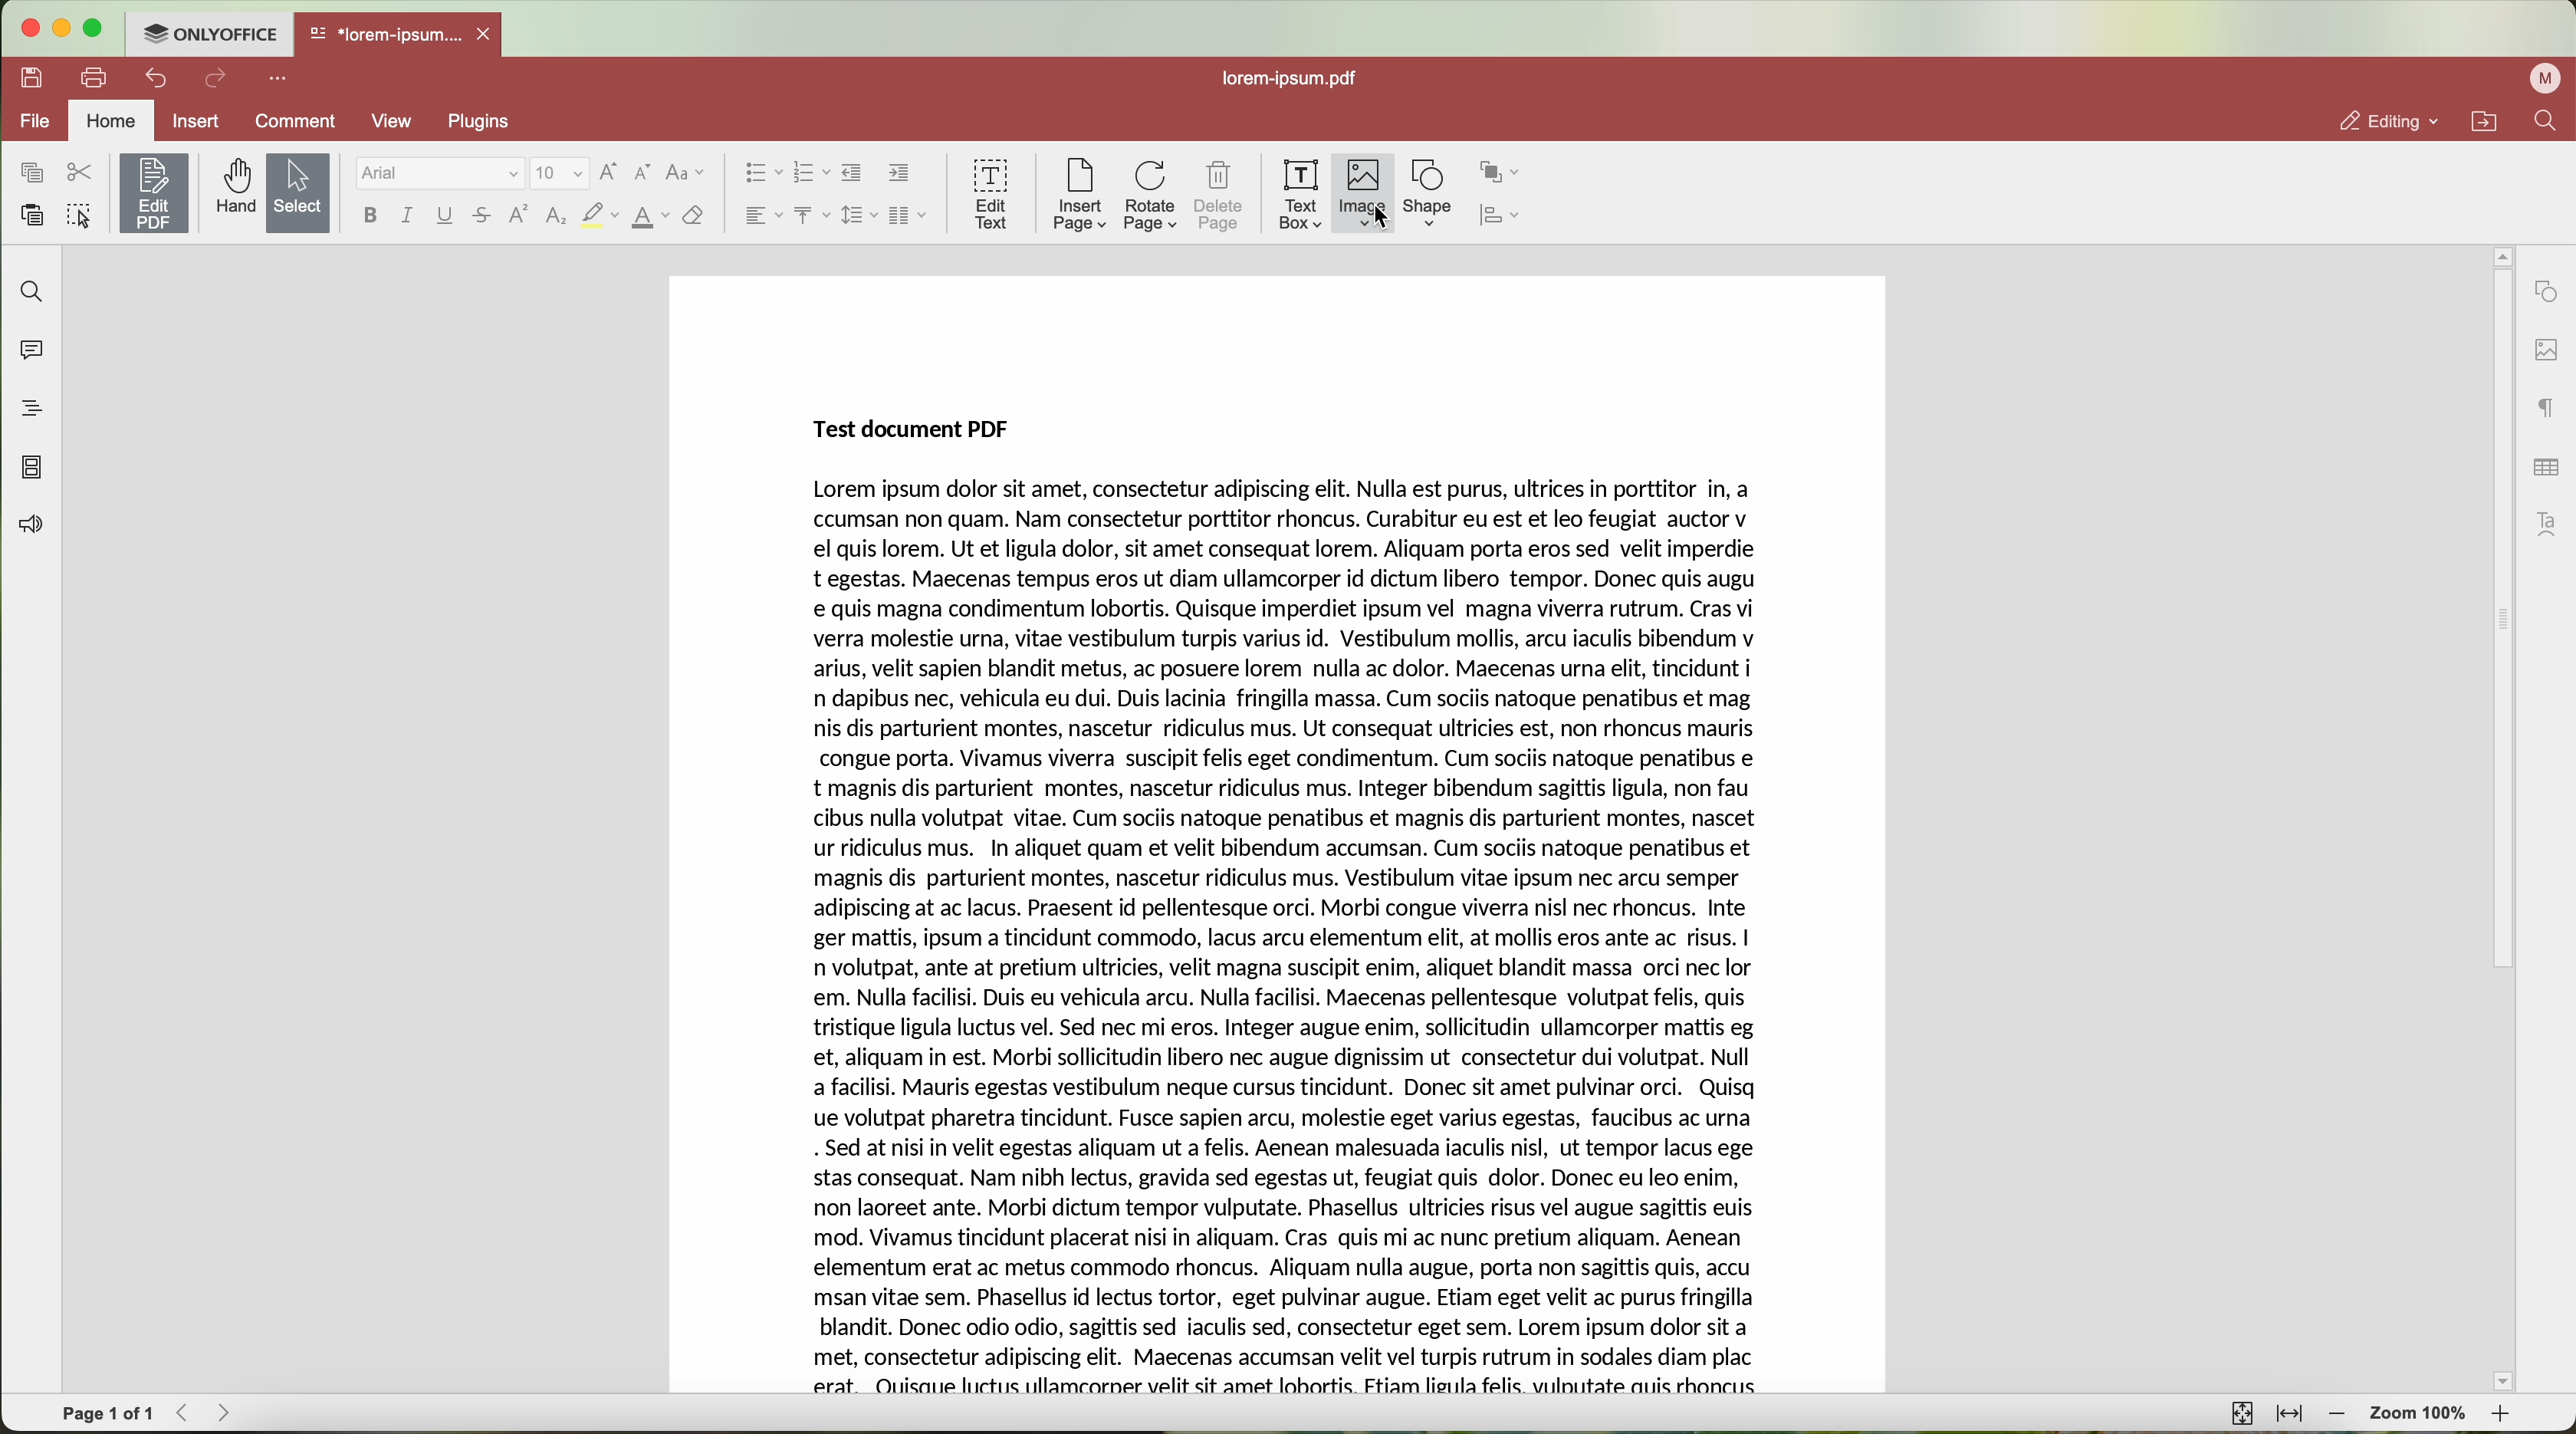  I want to click on italic, so click(407, 215).